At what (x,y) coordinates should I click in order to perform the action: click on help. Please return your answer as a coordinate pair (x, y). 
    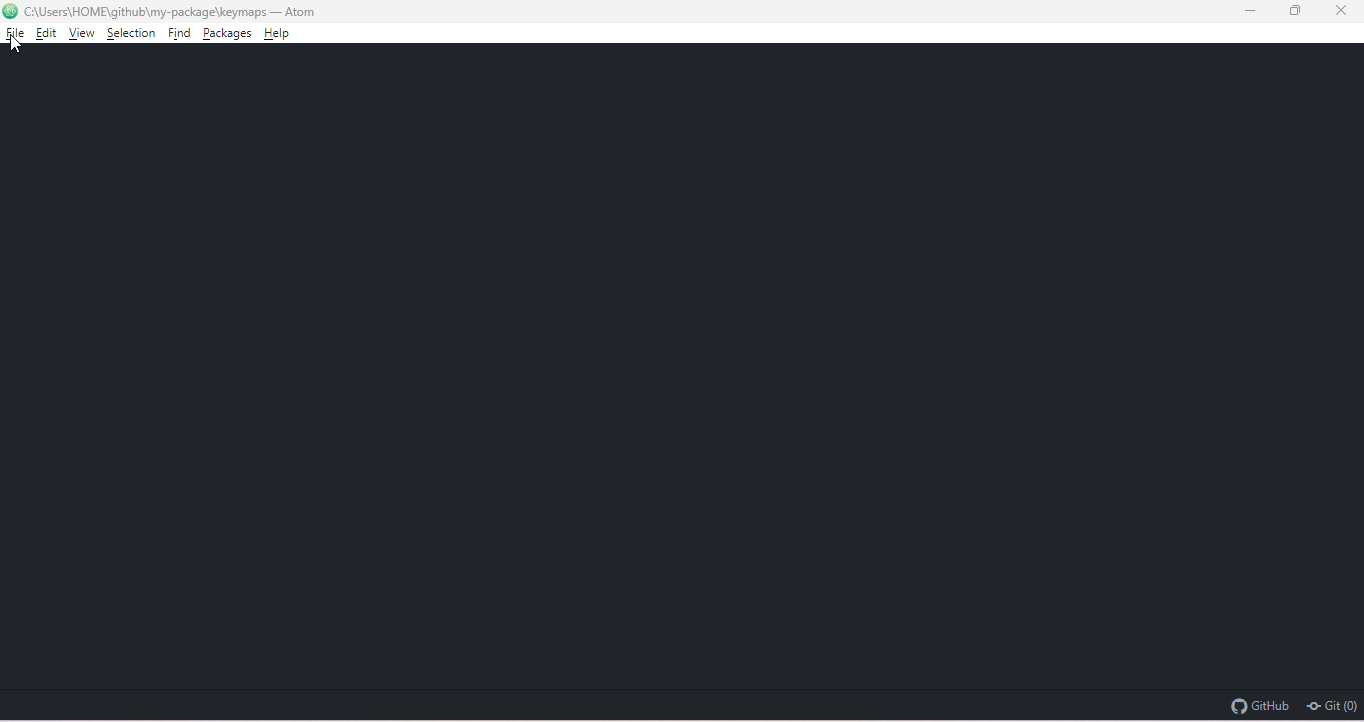
    Looking at the image, I should click on (280, 34).